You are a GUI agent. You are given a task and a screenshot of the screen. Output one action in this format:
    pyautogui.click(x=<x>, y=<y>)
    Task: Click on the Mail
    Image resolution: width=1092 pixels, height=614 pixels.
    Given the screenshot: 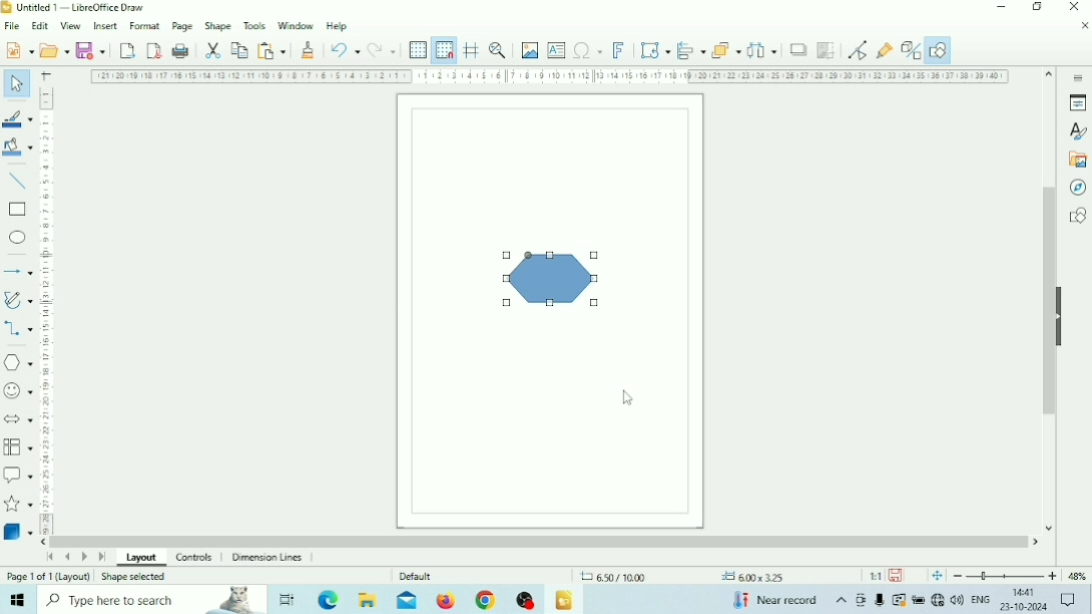 What is the action you would take?
    pyautogui.click(x=407, y=600)
    